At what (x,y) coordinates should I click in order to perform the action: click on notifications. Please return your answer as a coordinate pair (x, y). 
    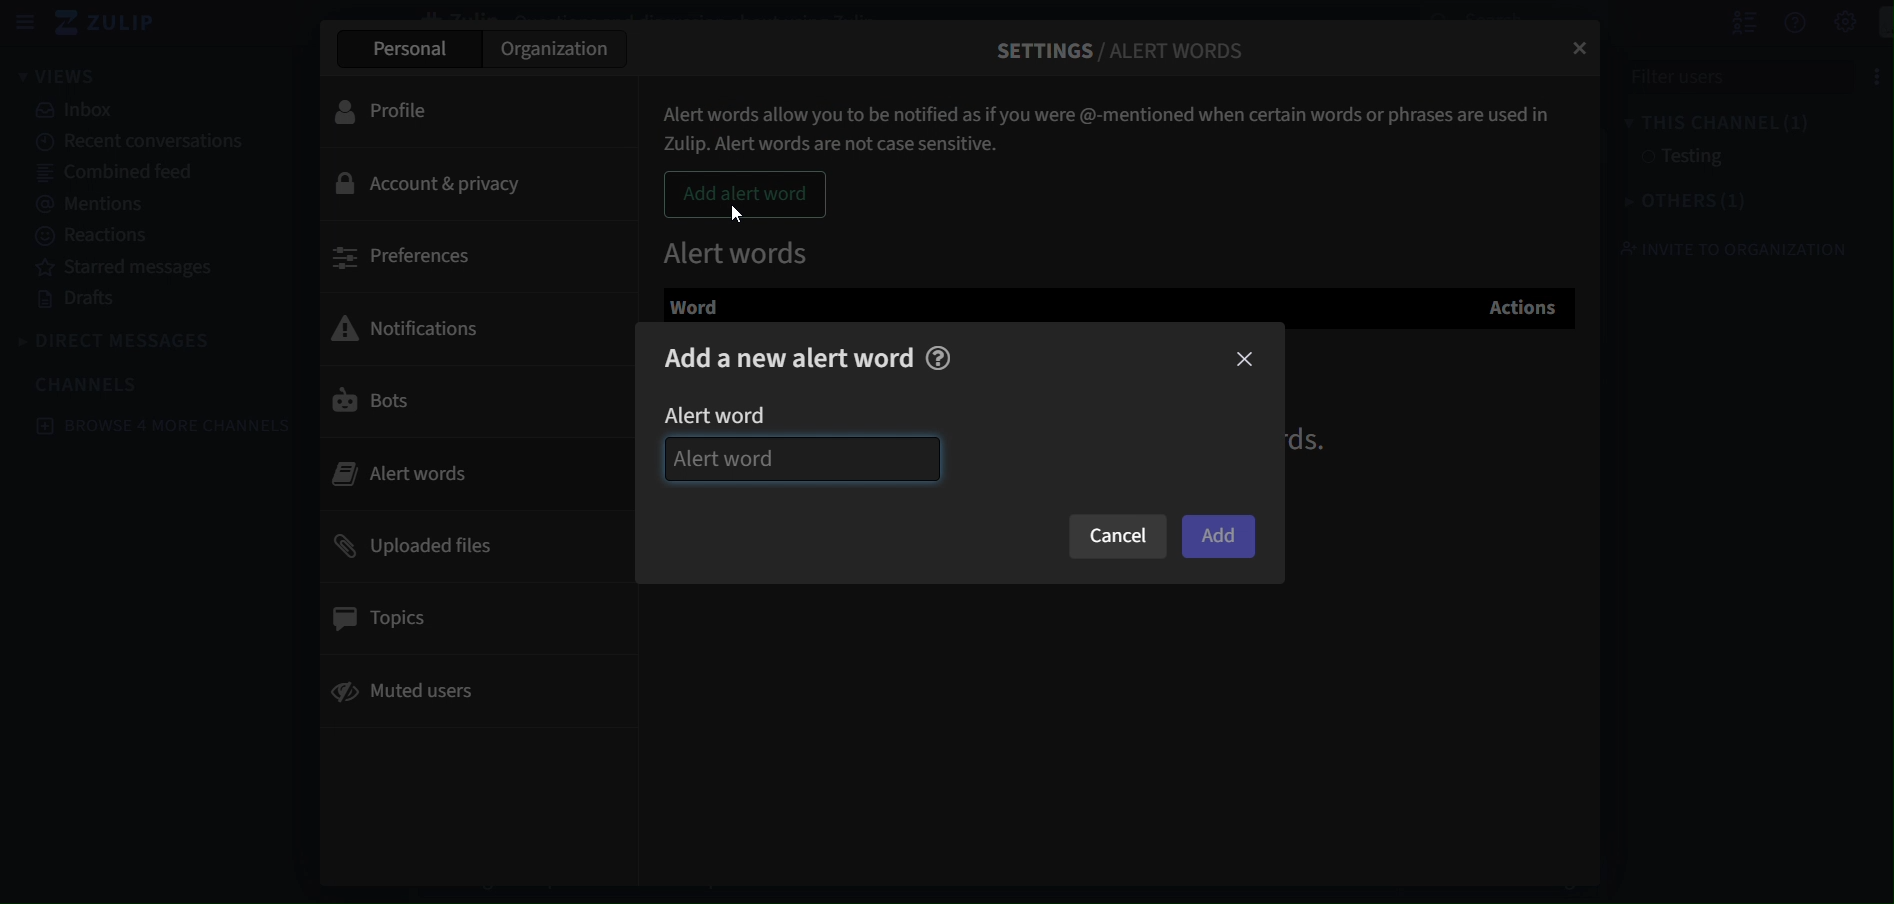
    Looking at the image, I should click on (420, 325).